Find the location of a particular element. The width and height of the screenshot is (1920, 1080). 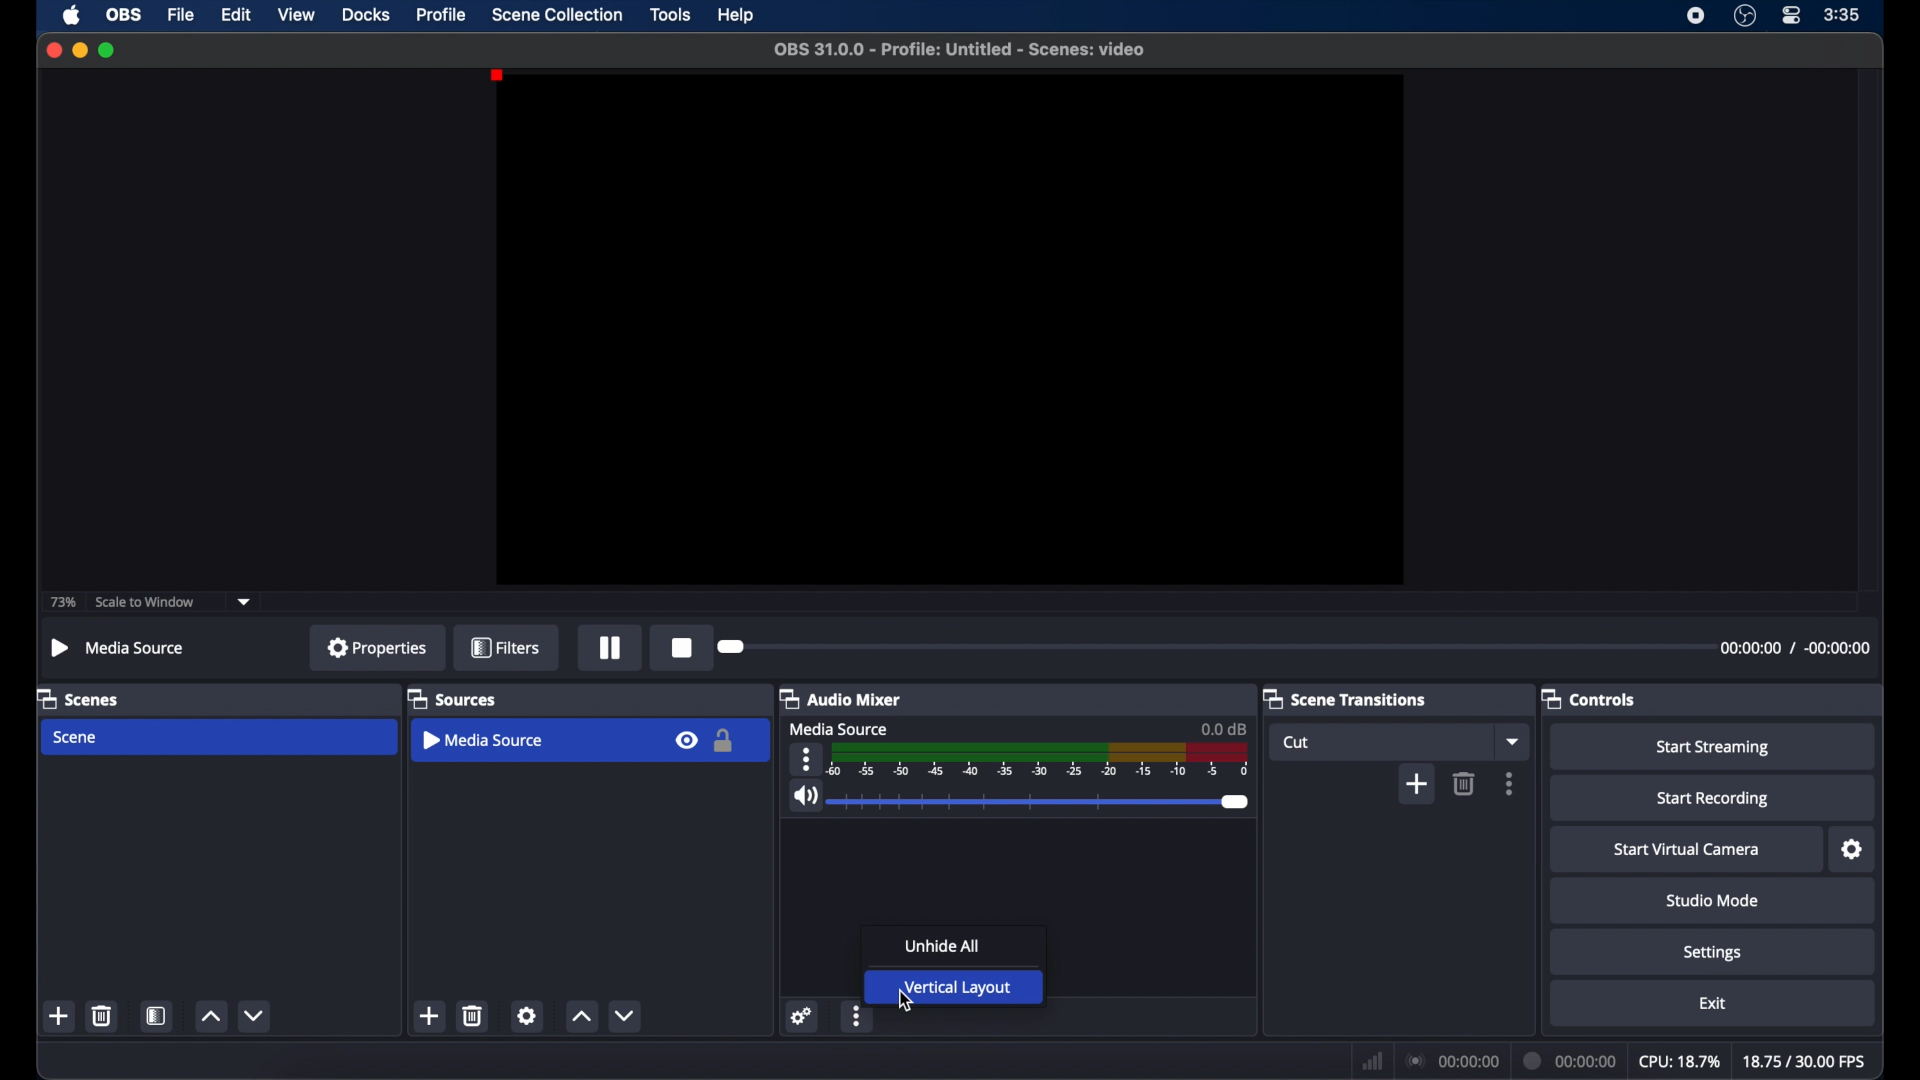

settings is located at coordinates (802, 1015).